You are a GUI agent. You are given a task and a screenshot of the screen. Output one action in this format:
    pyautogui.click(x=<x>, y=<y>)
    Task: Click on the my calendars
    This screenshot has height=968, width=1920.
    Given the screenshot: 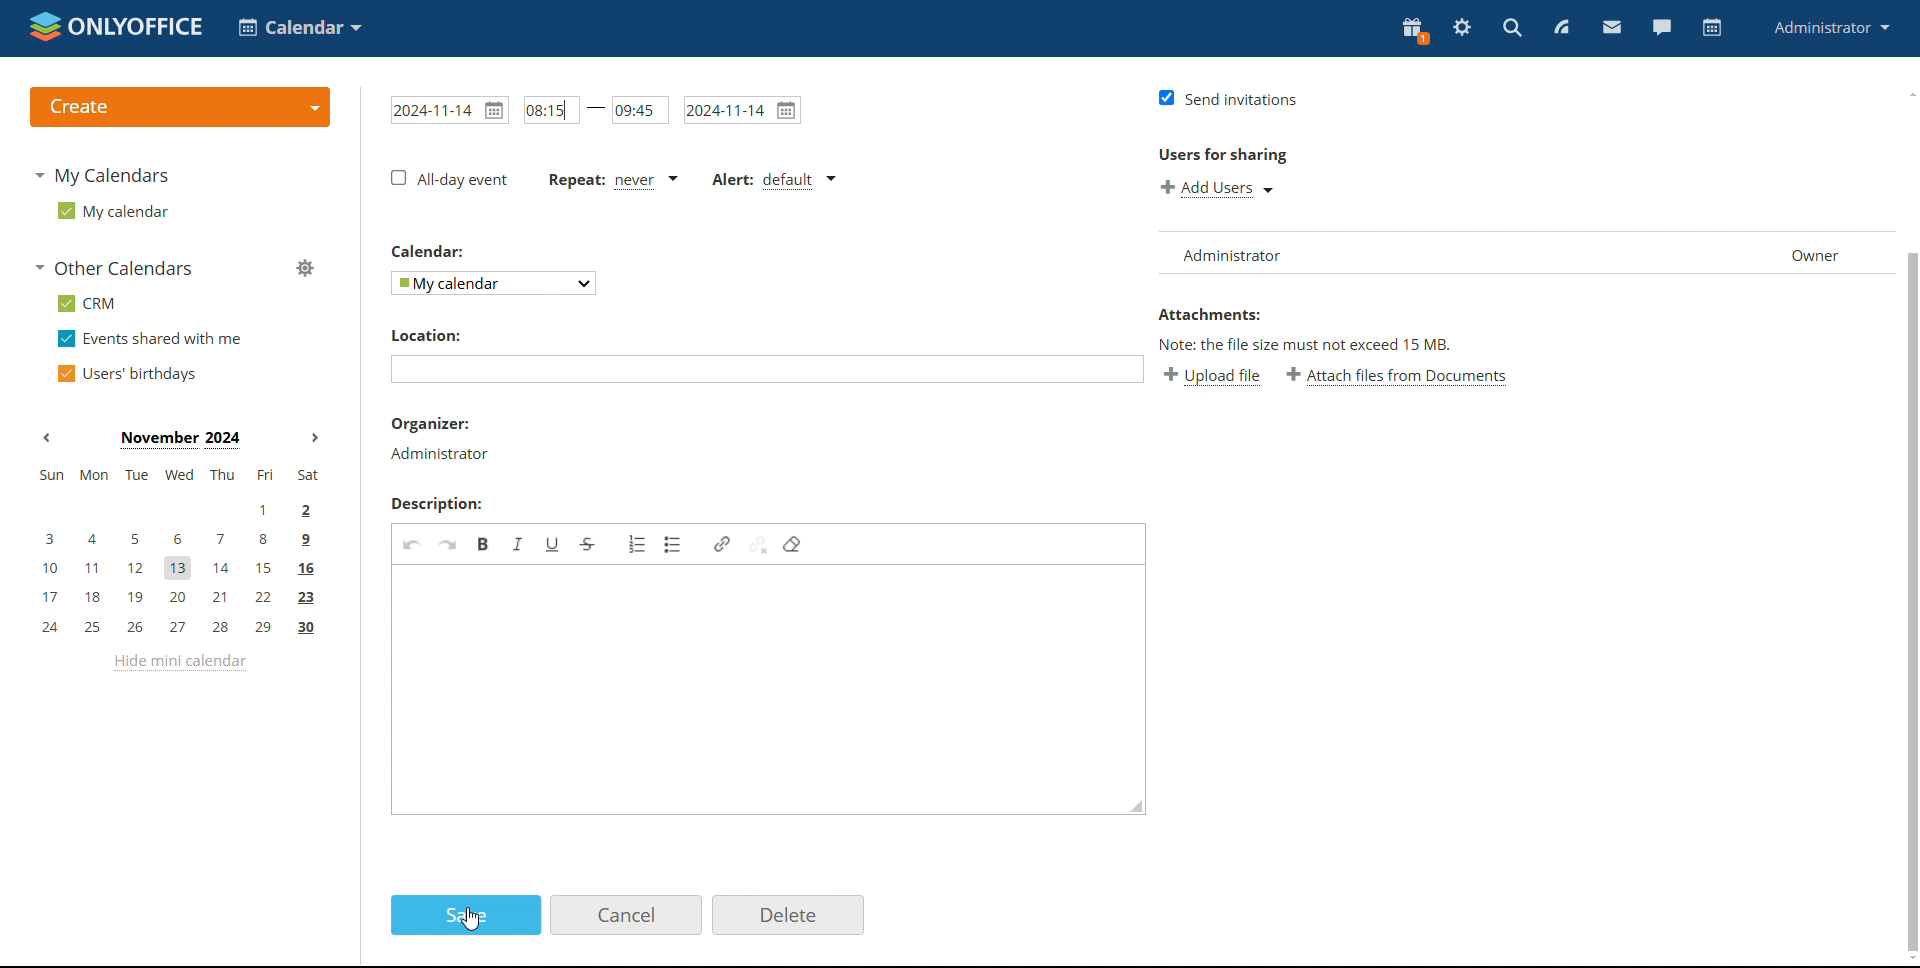 What is the action you would take?
    pyautogui.click(x=106, y=176)
    